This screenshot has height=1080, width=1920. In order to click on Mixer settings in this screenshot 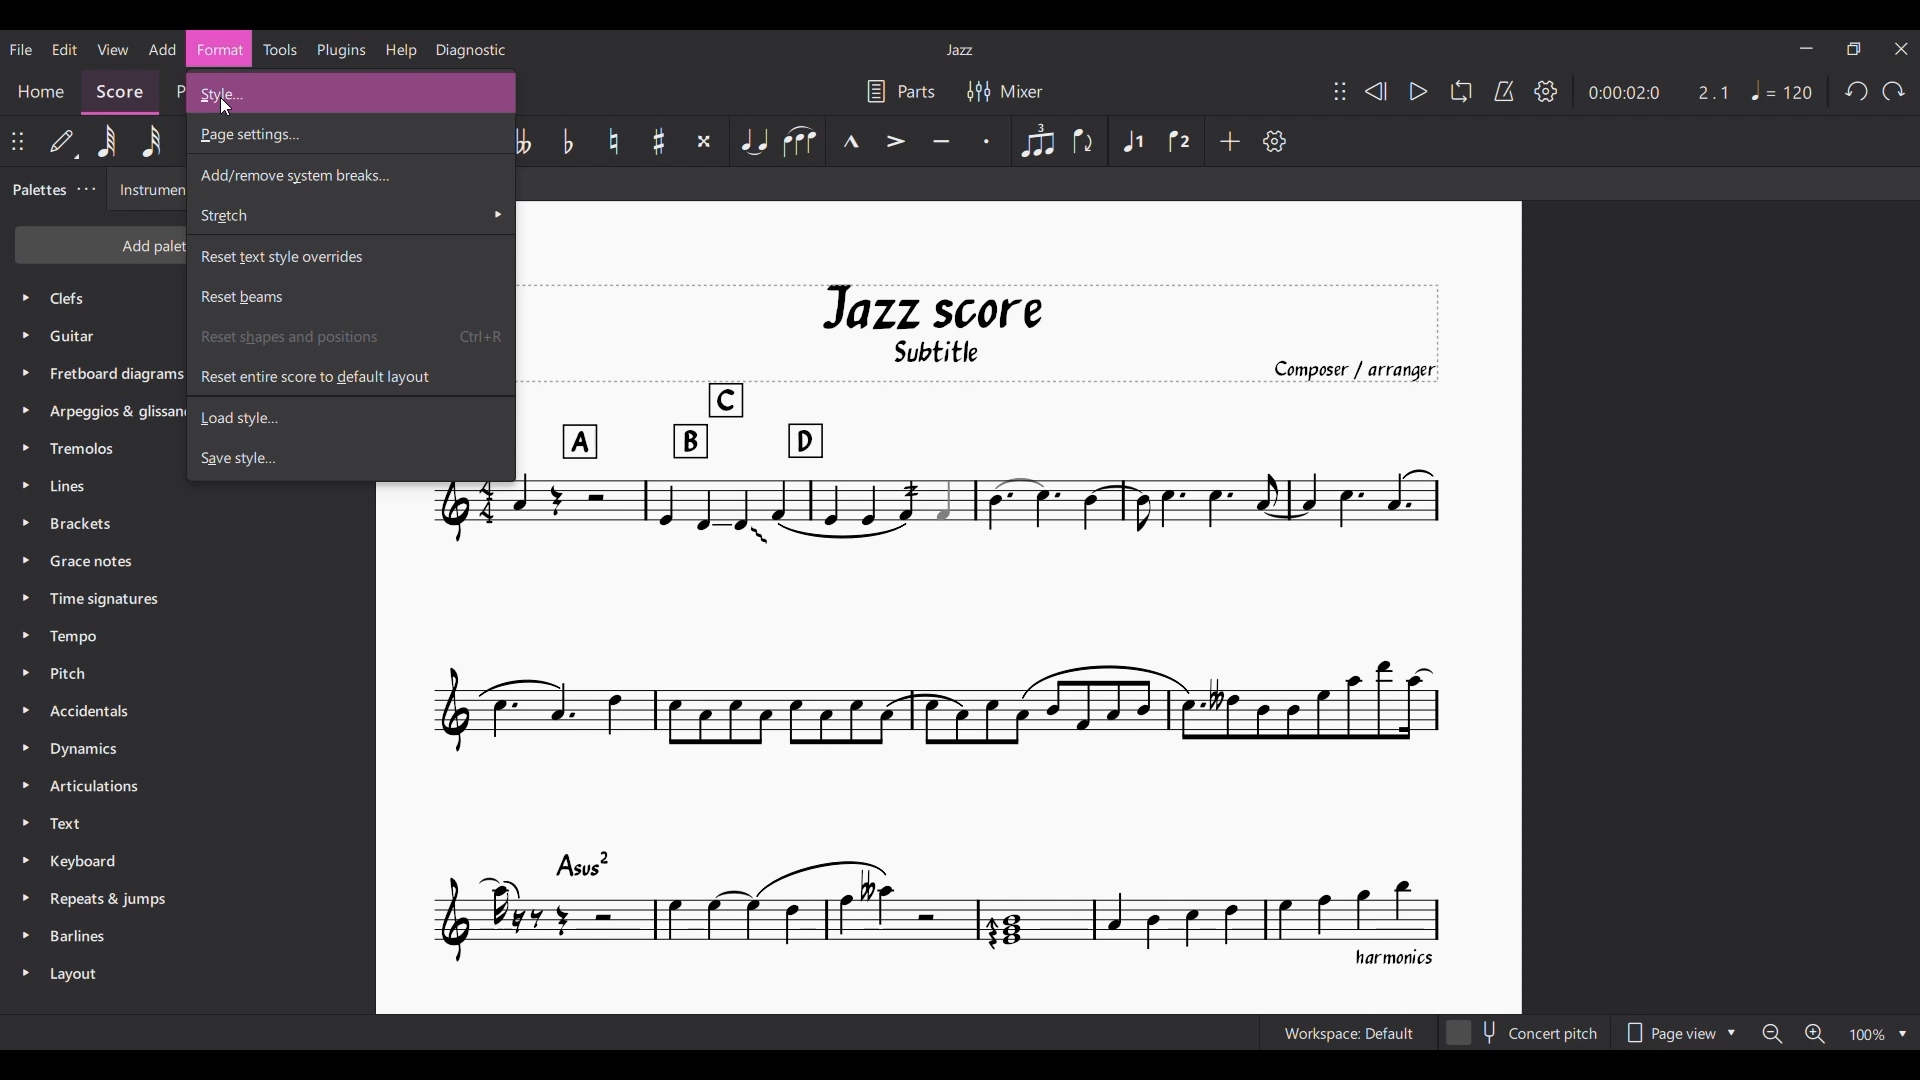, I will do `click(1003, 90)`.